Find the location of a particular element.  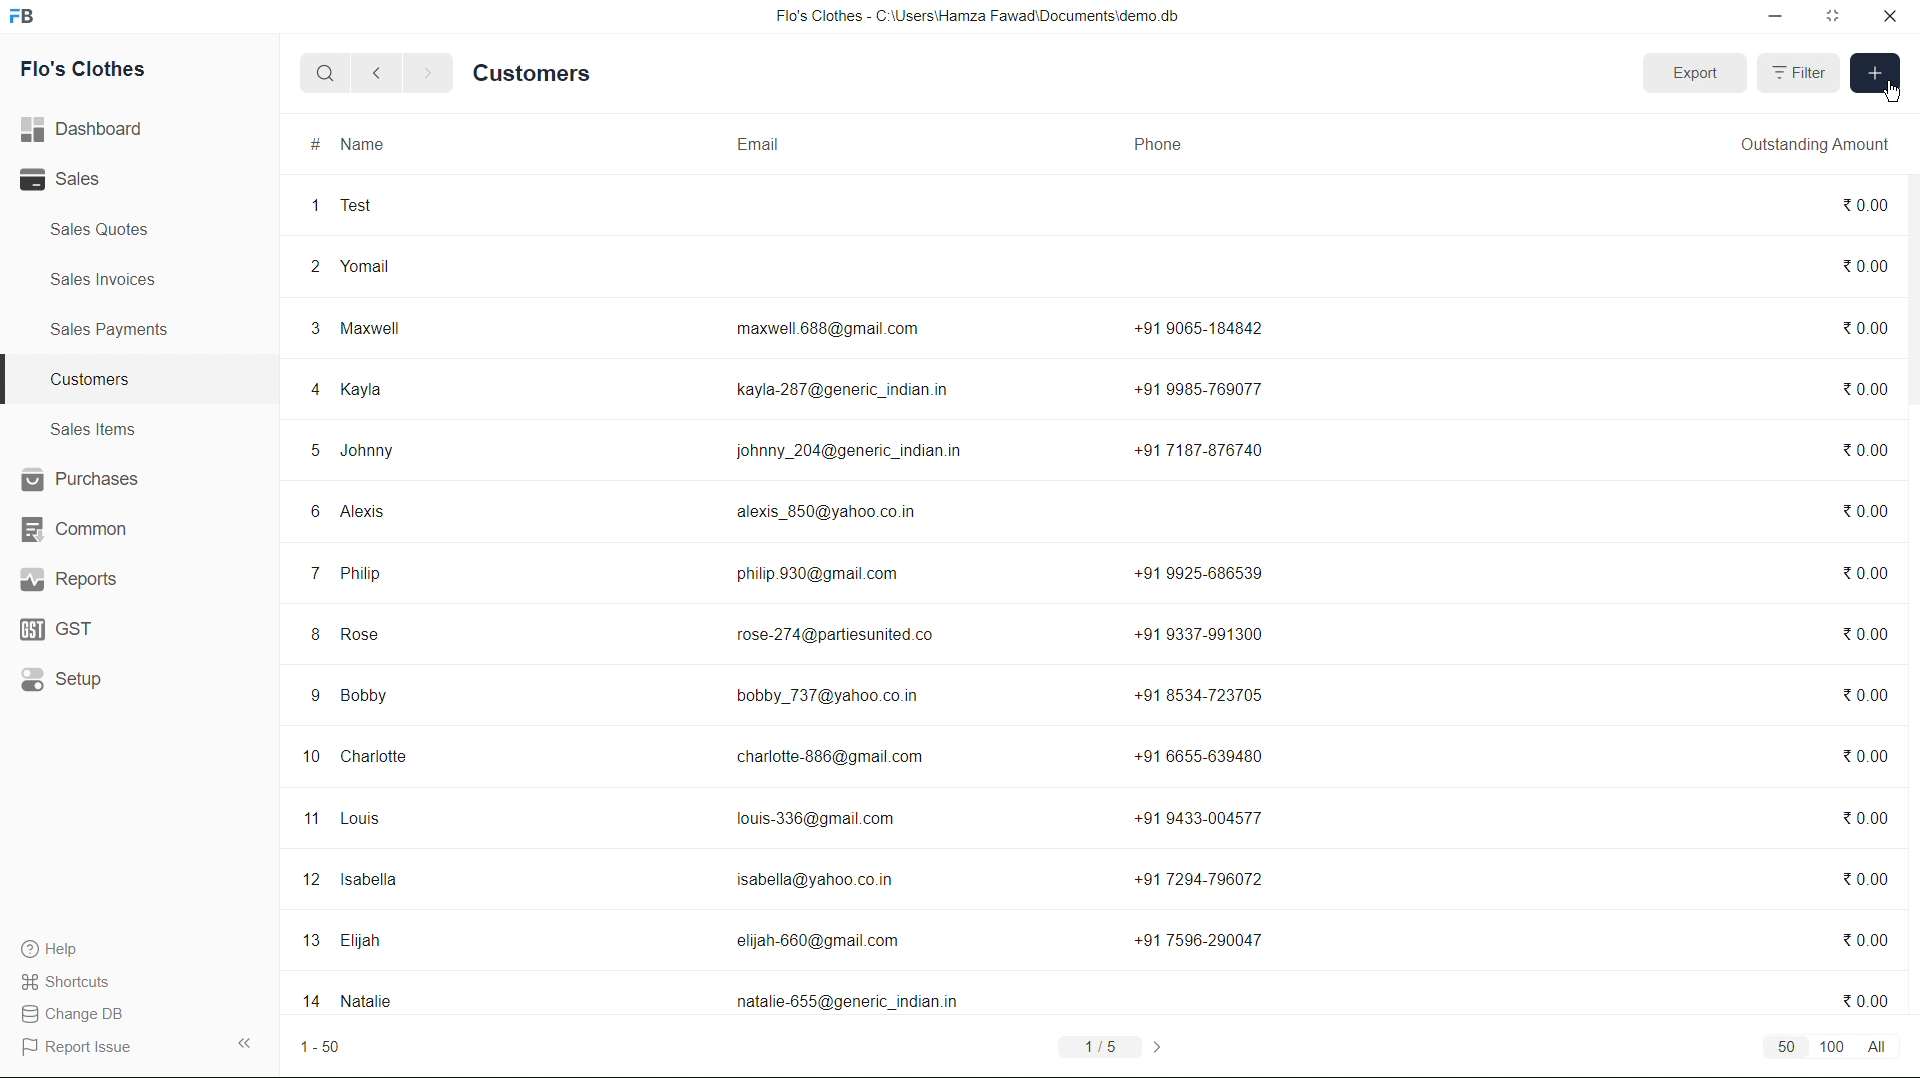

Phone is located at coordinates (1153, 146).